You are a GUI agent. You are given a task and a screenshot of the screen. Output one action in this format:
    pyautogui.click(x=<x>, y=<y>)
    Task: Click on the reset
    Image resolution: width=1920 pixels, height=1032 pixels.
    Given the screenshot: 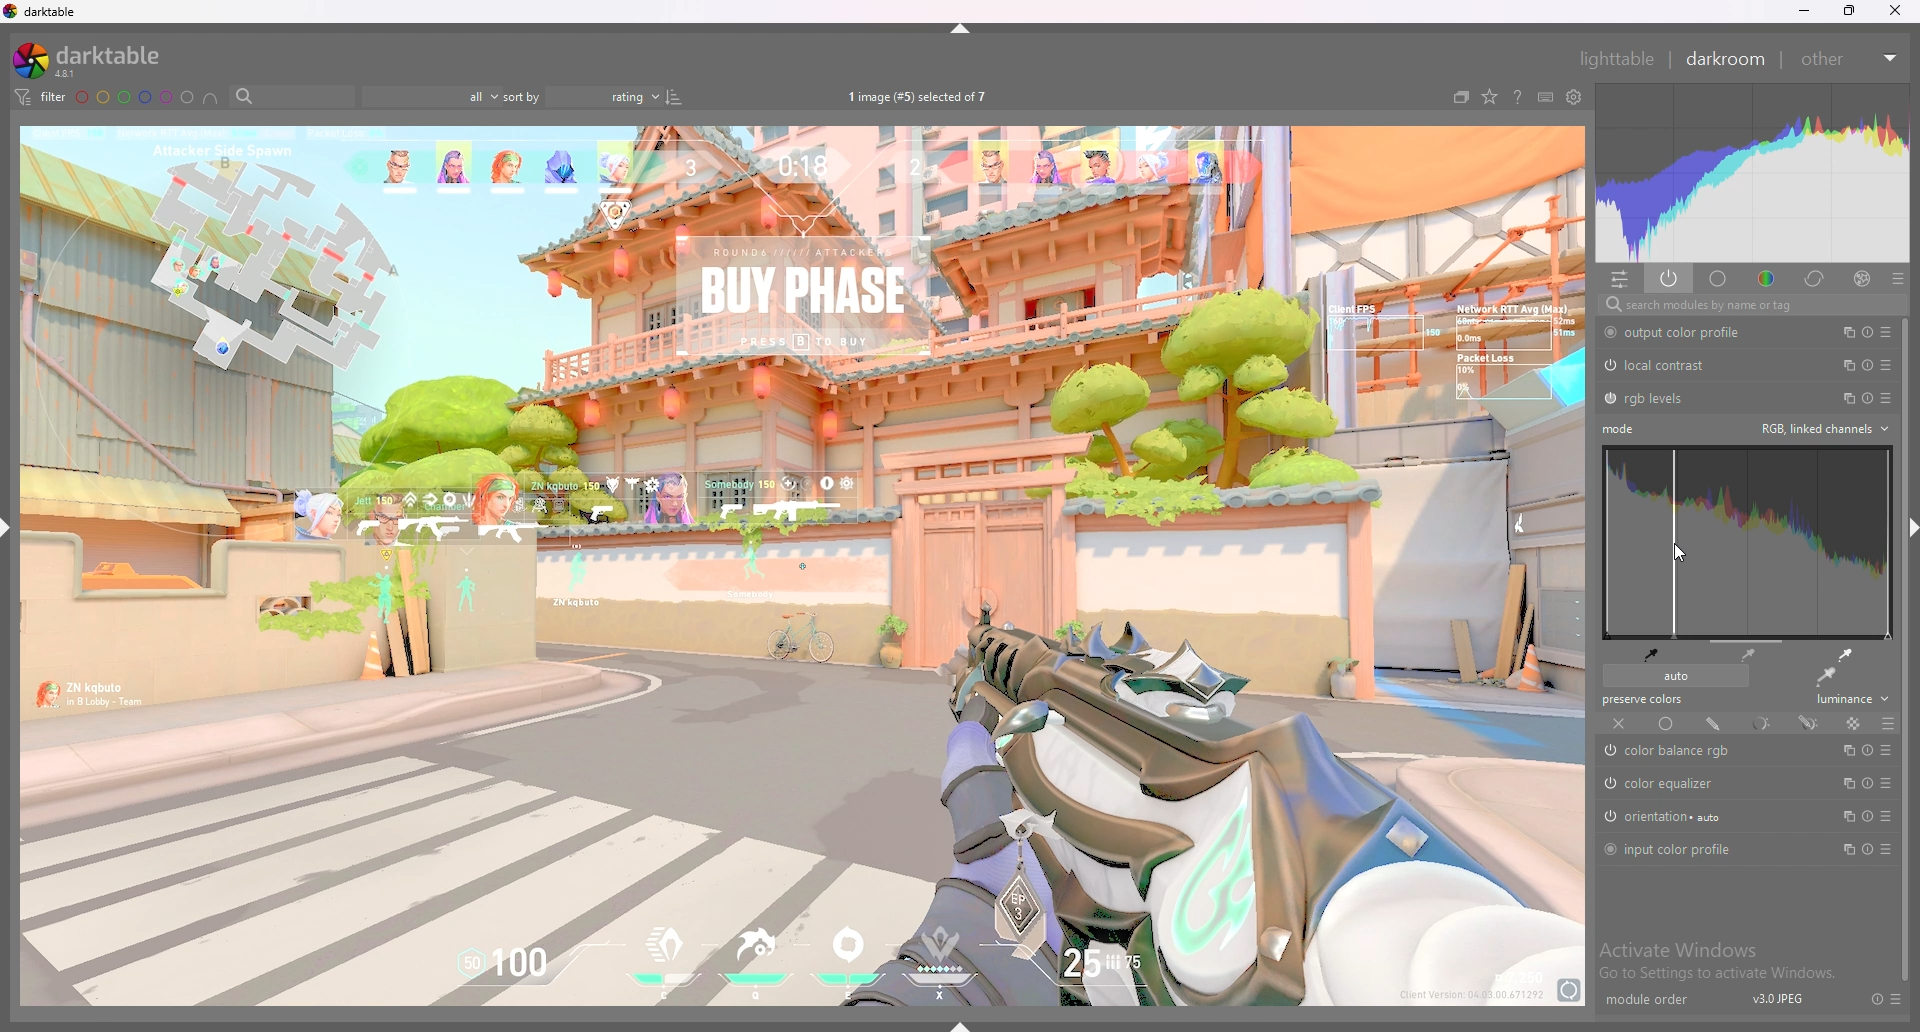 What is the action you would take?
    pyautogui.click(x=1869, y=398)
    